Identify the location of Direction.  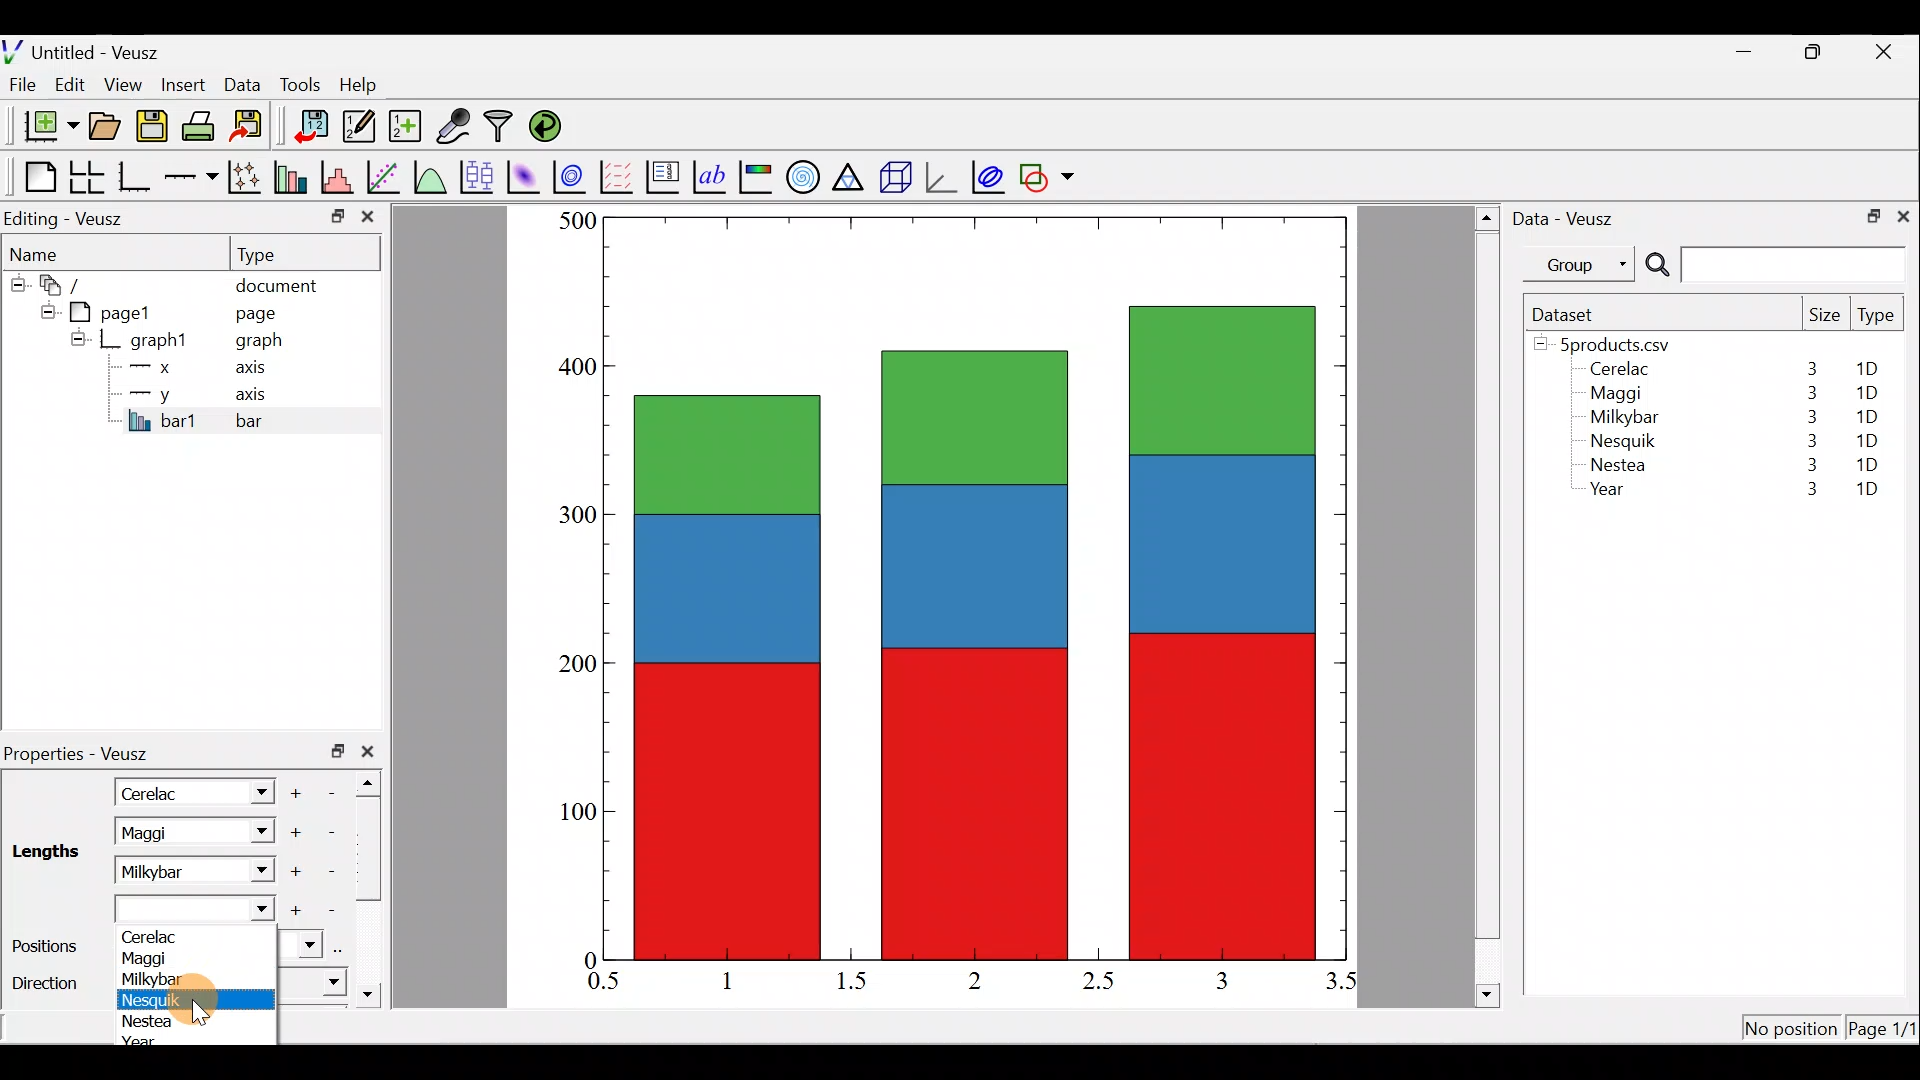
(50, 984).